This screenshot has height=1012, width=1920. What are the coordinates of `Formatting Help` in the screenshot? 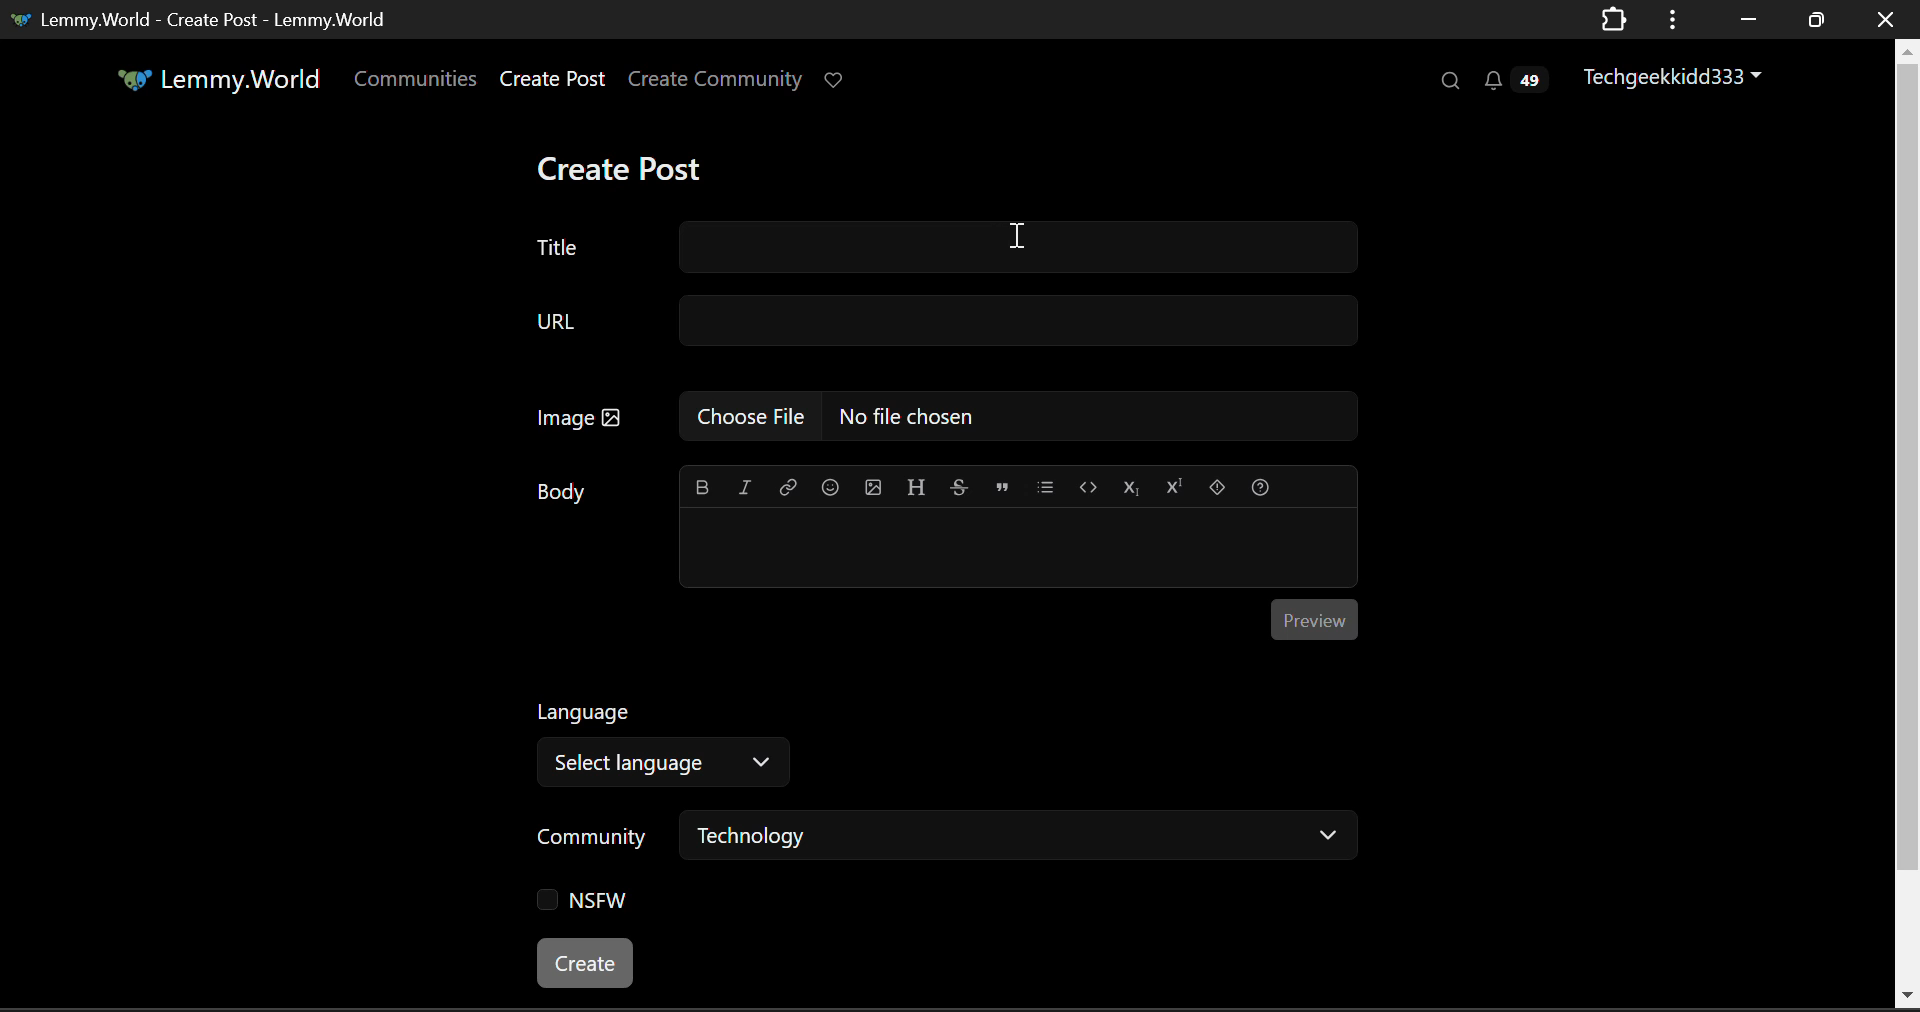 It's located at (1261, 488).